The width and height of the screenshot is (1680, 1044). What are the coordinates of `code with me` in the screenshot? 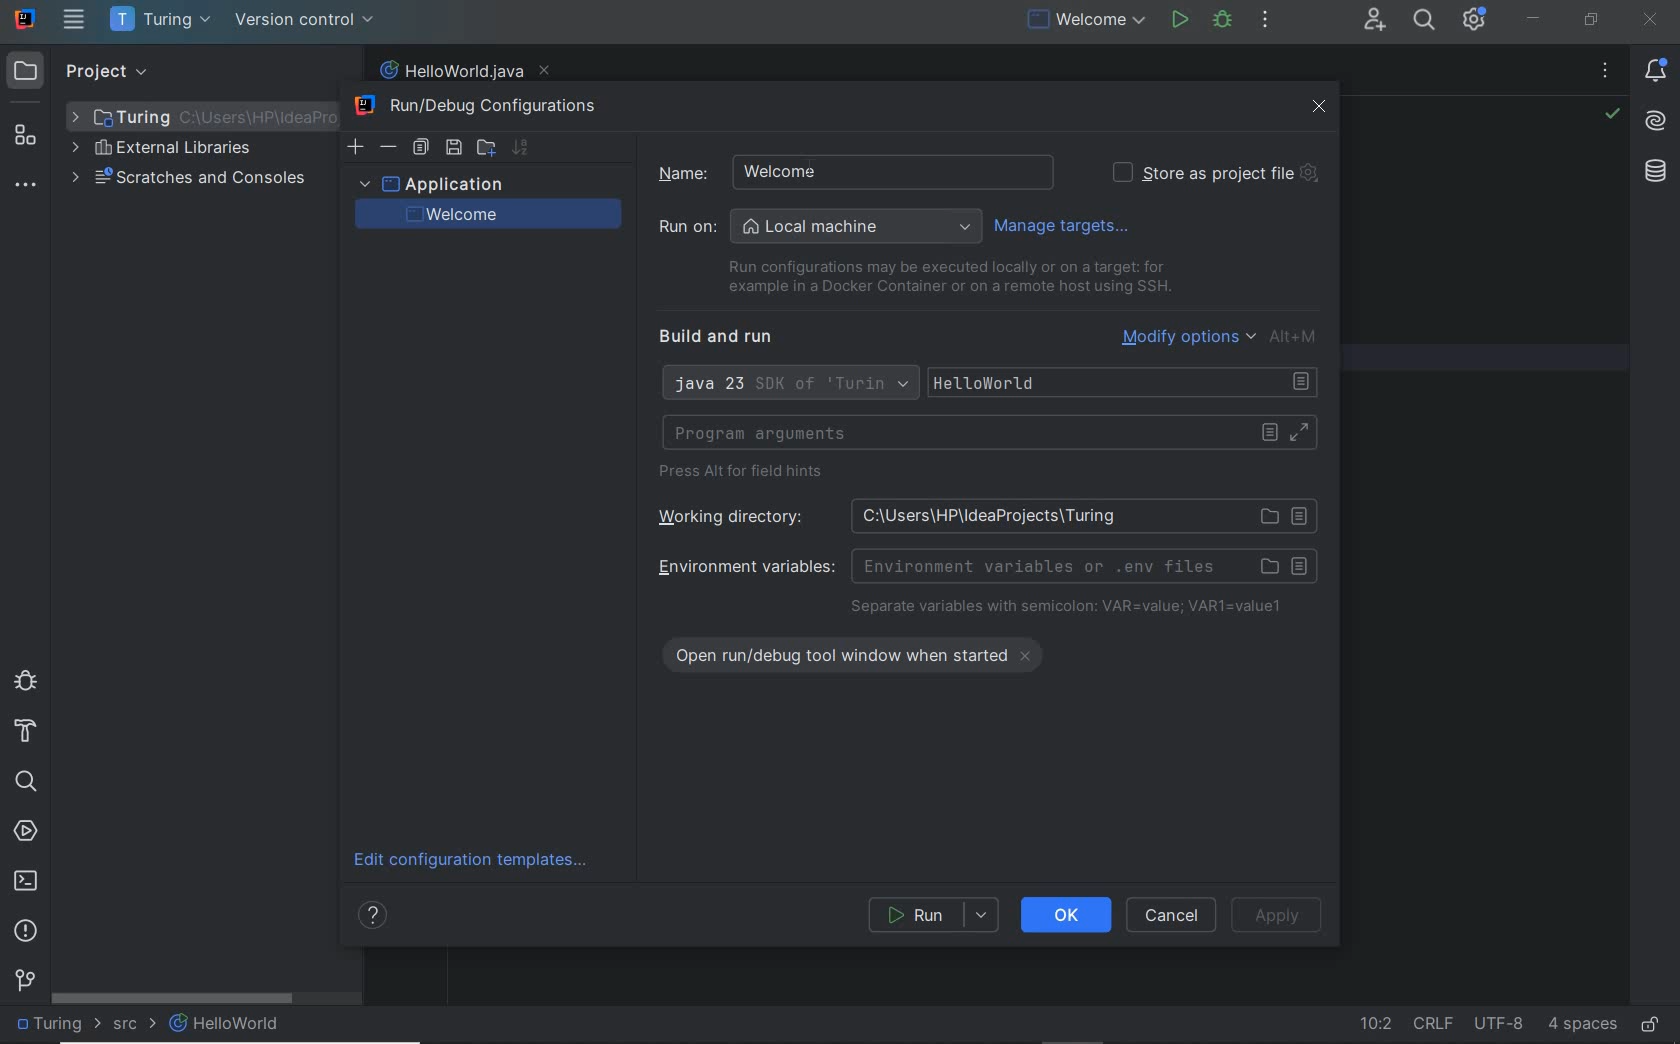 It's located at (1376, 22).